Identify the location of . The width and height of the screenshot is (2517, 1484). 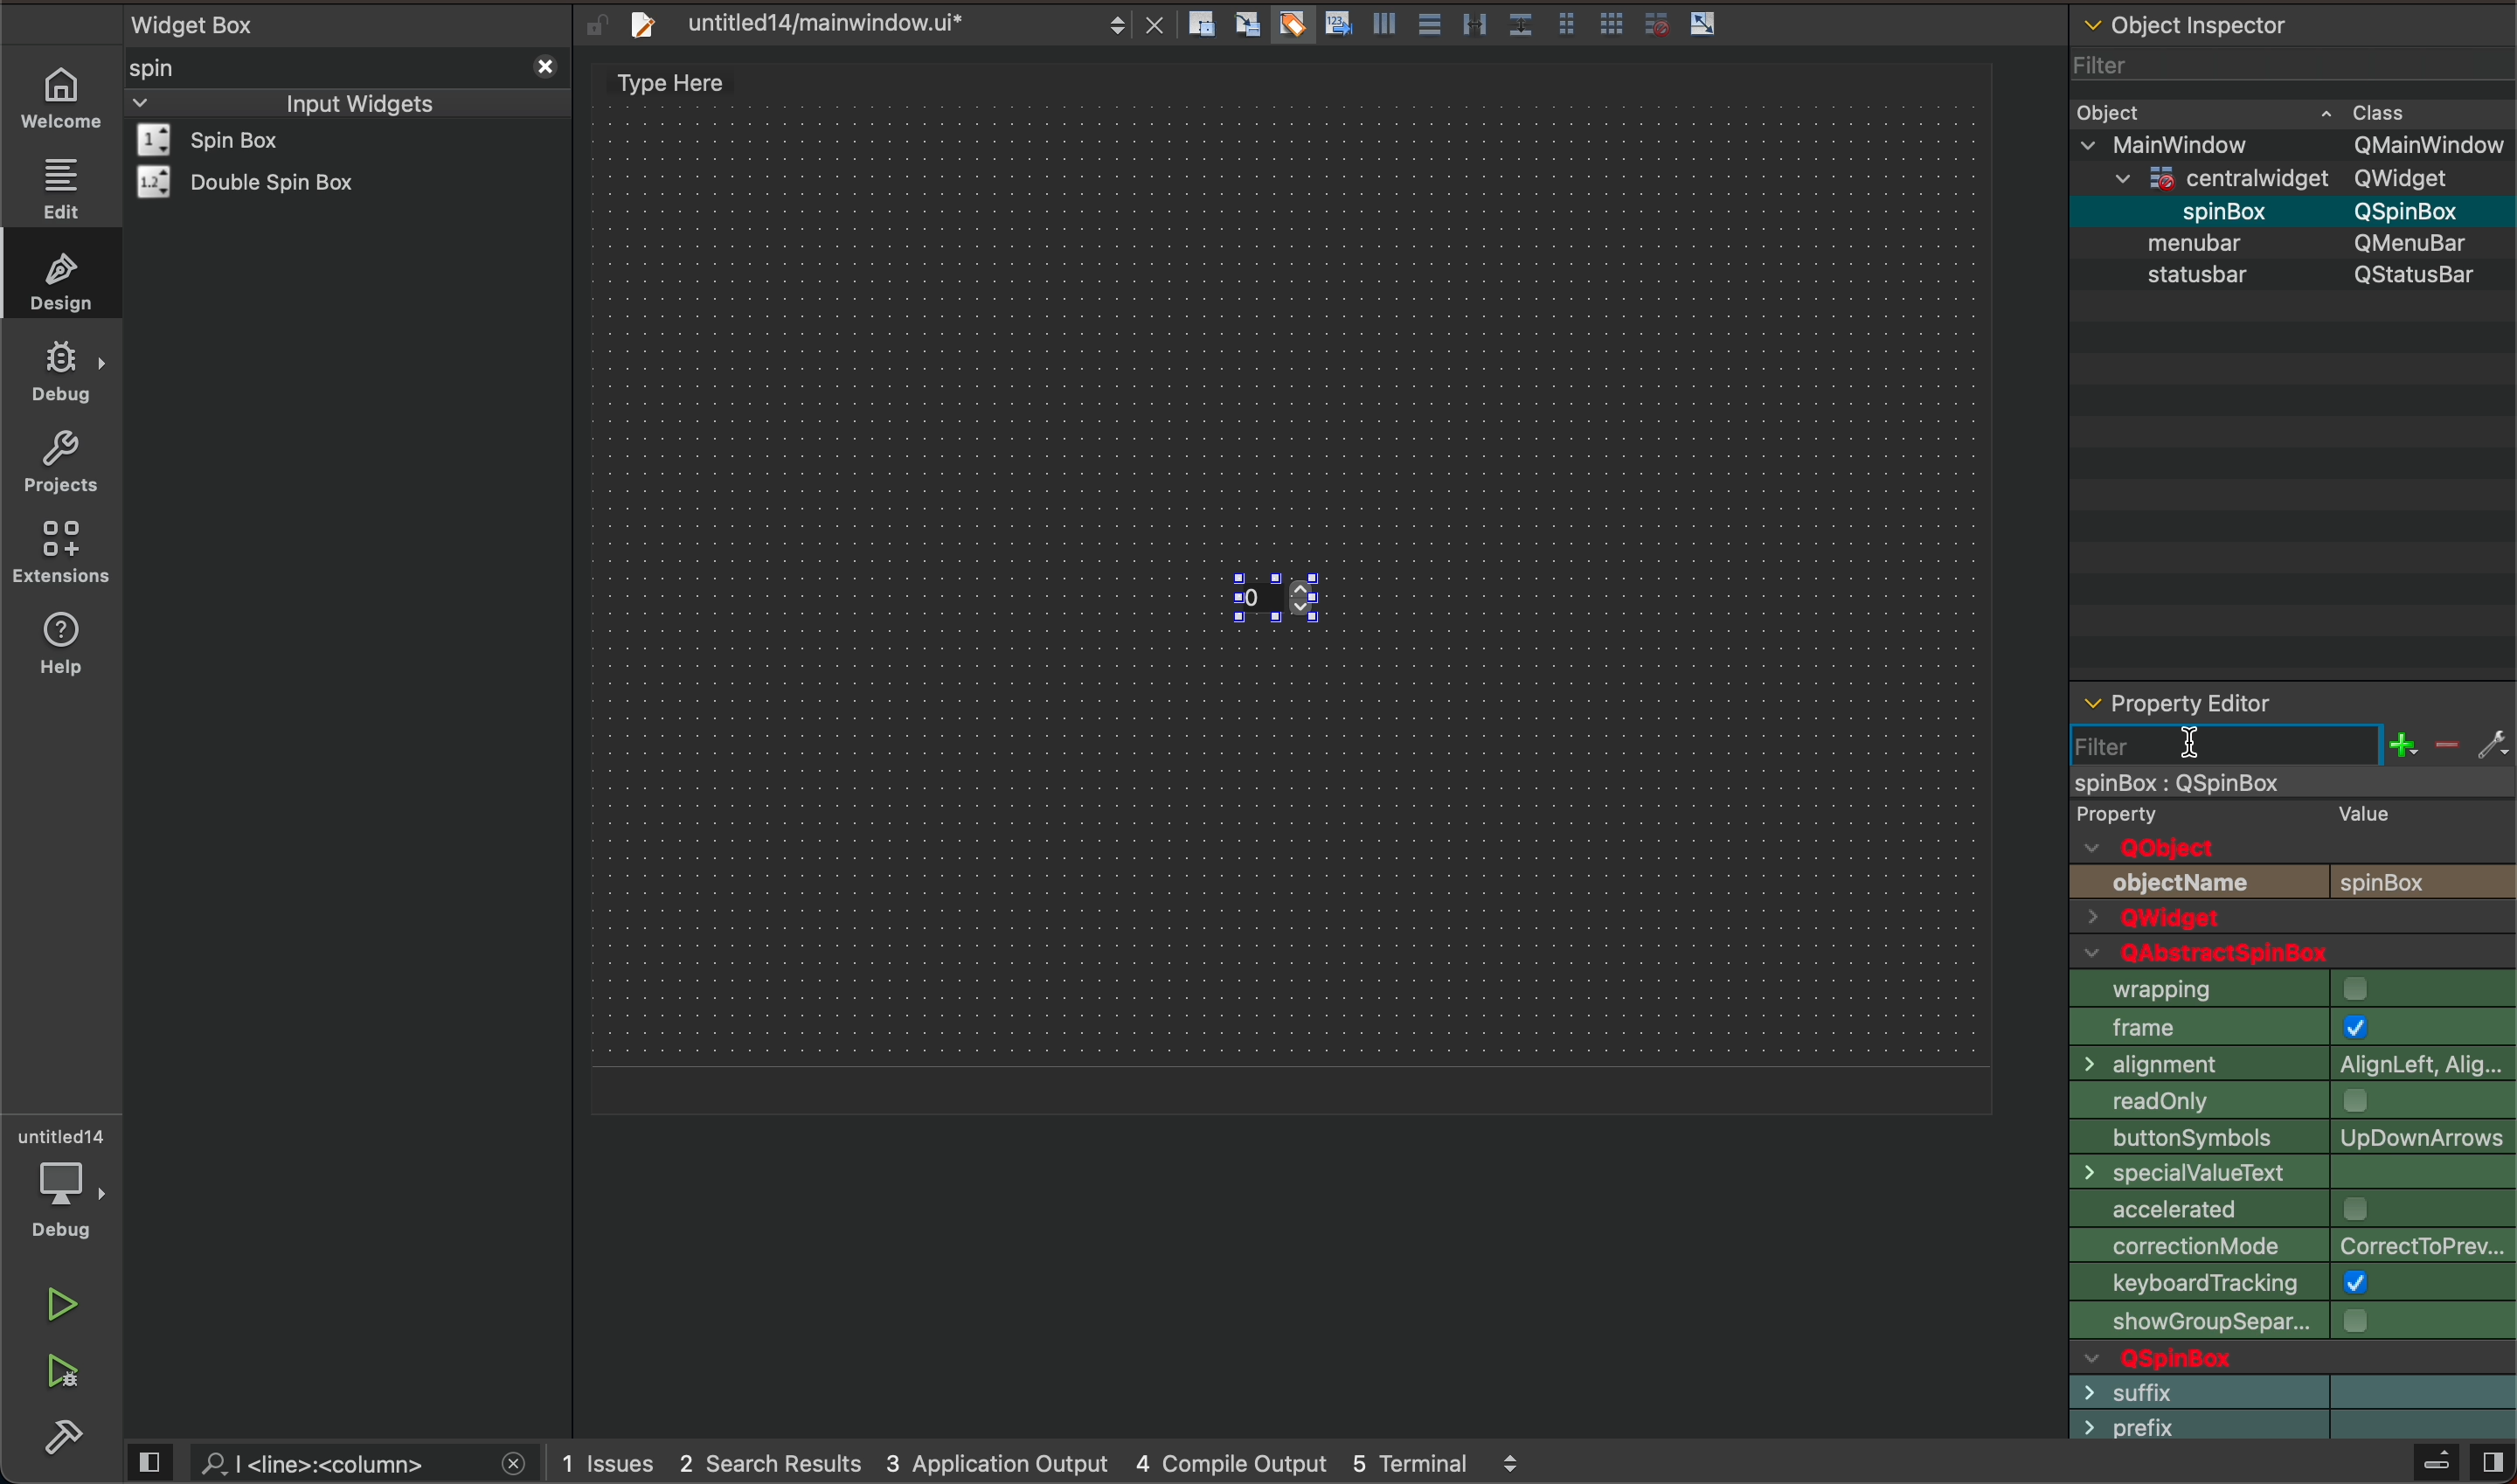
(2418, 178).